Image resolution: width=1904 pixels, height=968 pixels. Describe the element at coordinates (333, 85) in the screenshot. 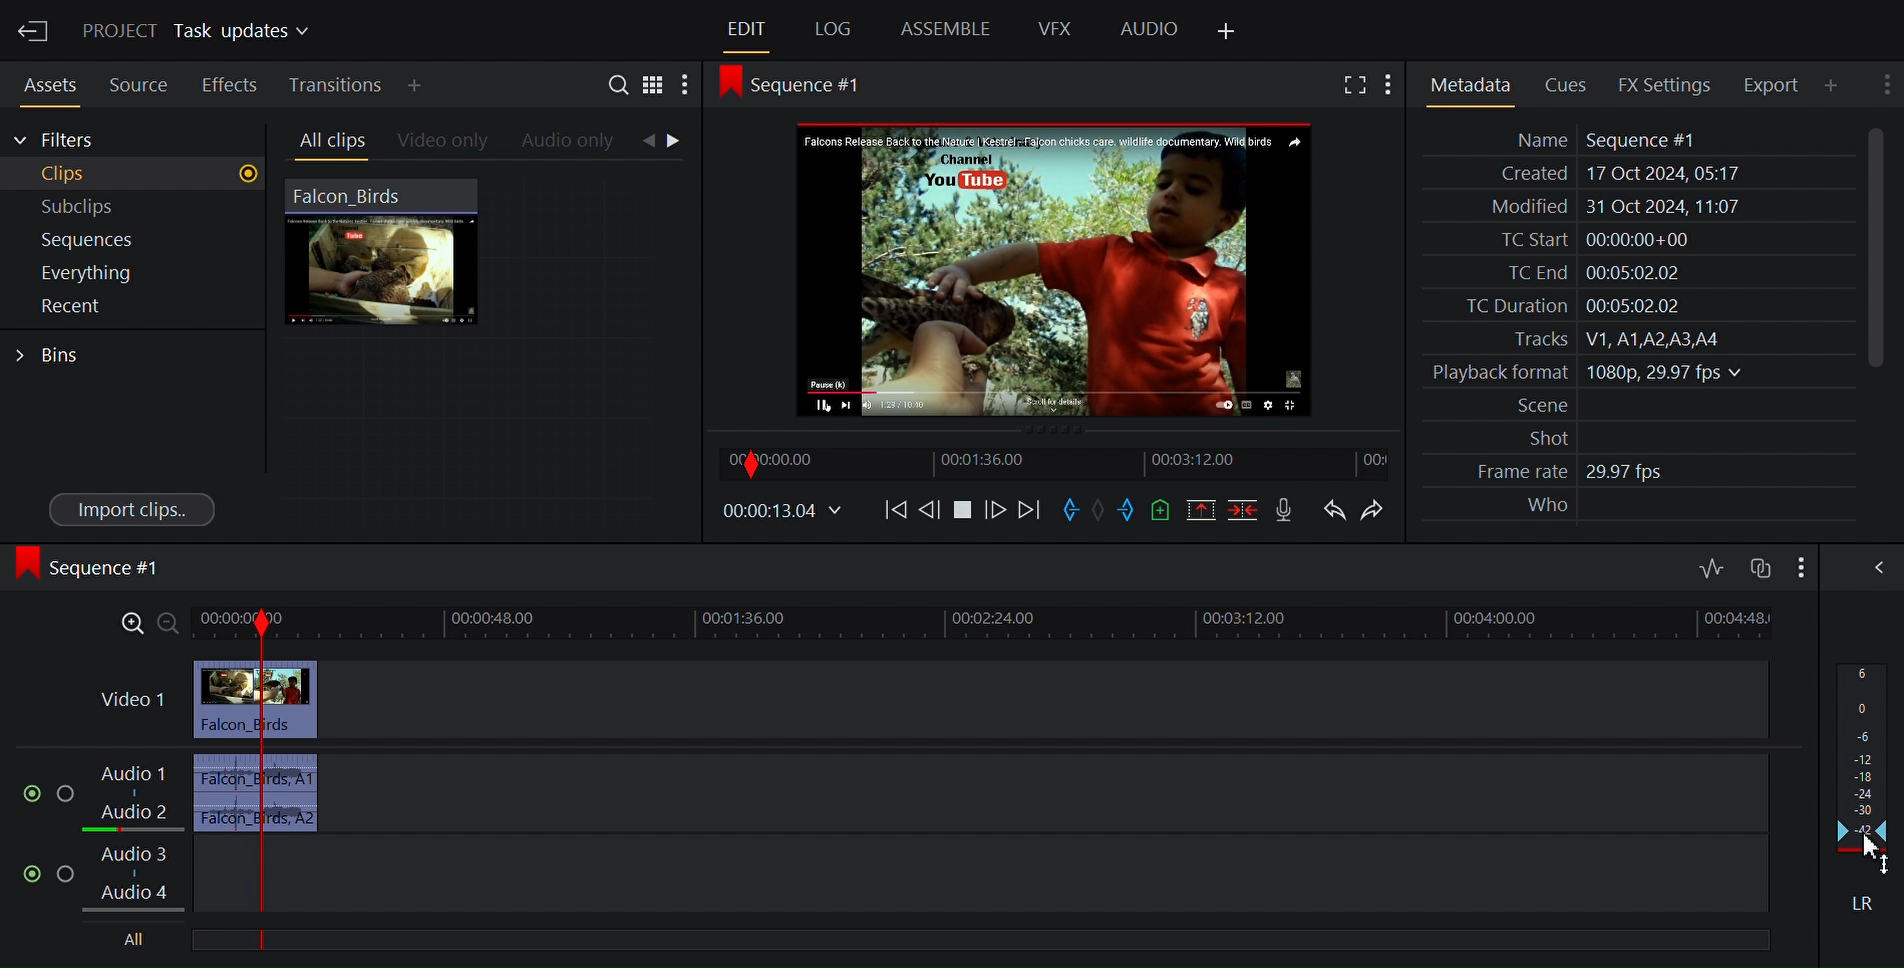

I see `Transition` at that location.